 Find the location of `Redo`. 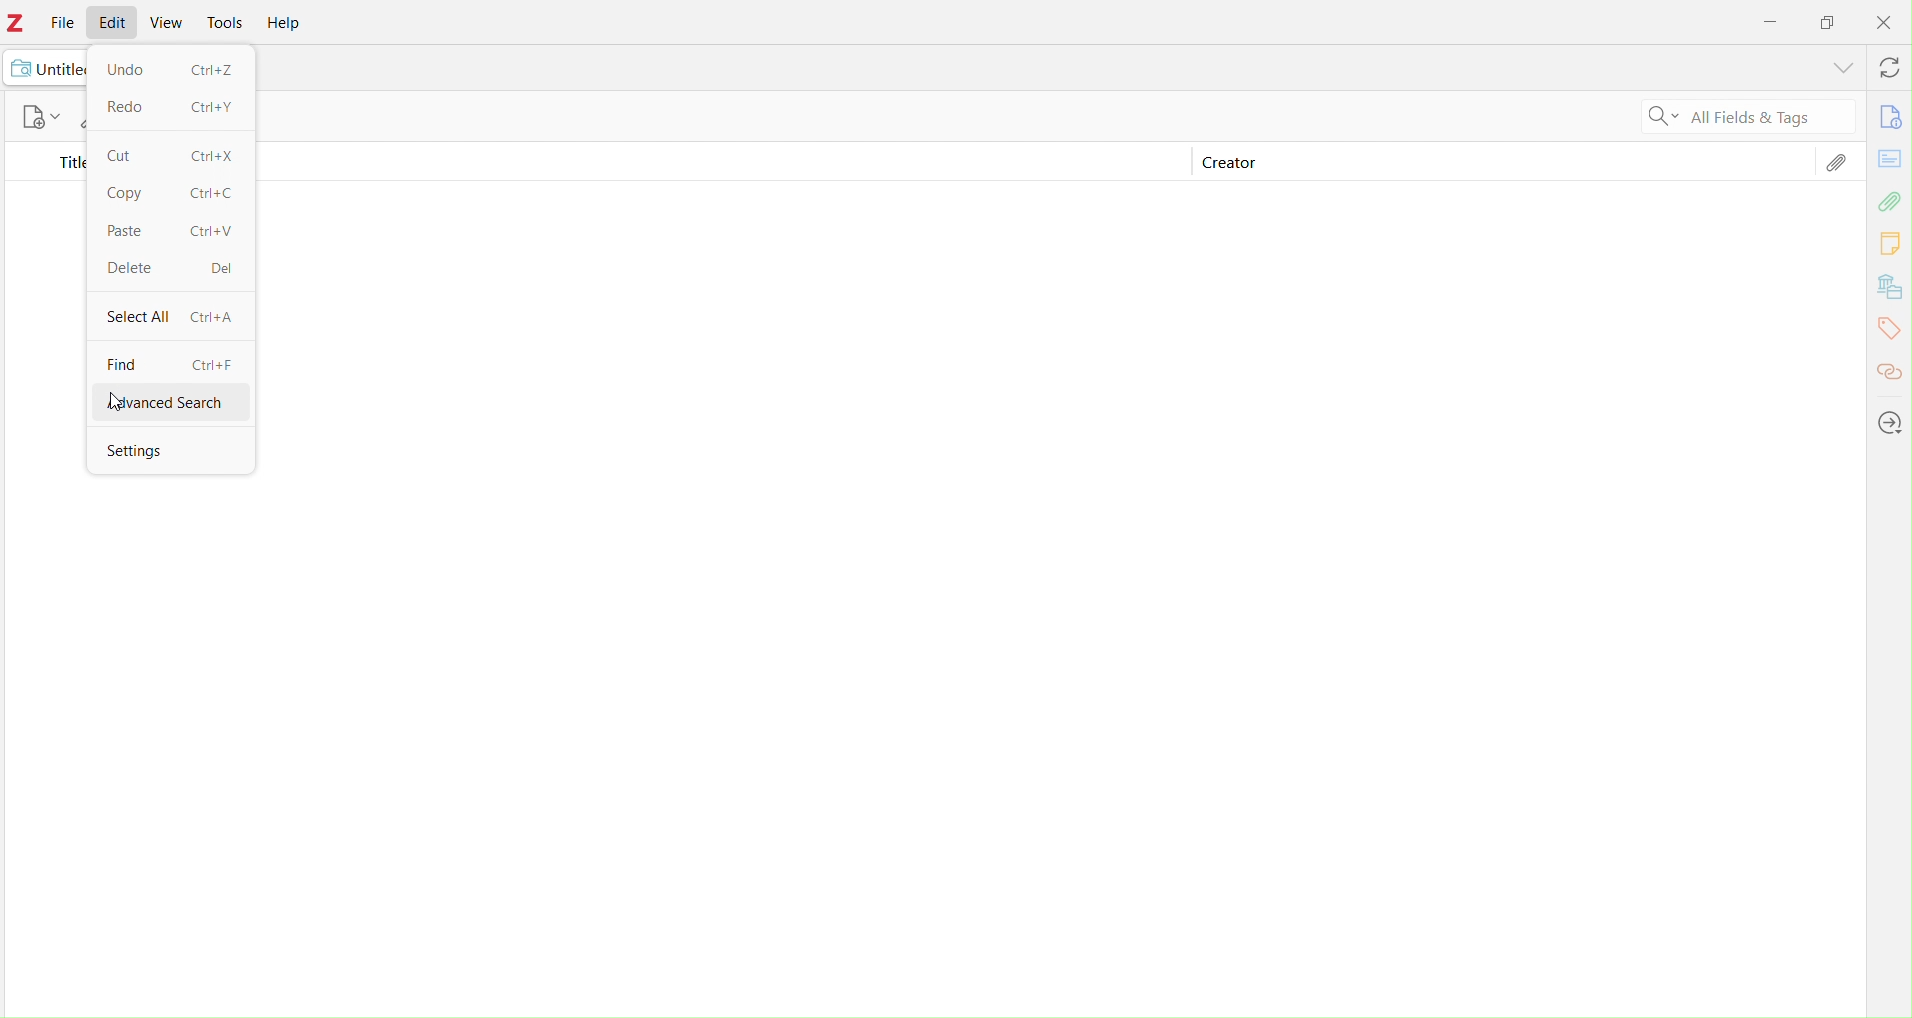

Redo is located at coordinates (171, 110).